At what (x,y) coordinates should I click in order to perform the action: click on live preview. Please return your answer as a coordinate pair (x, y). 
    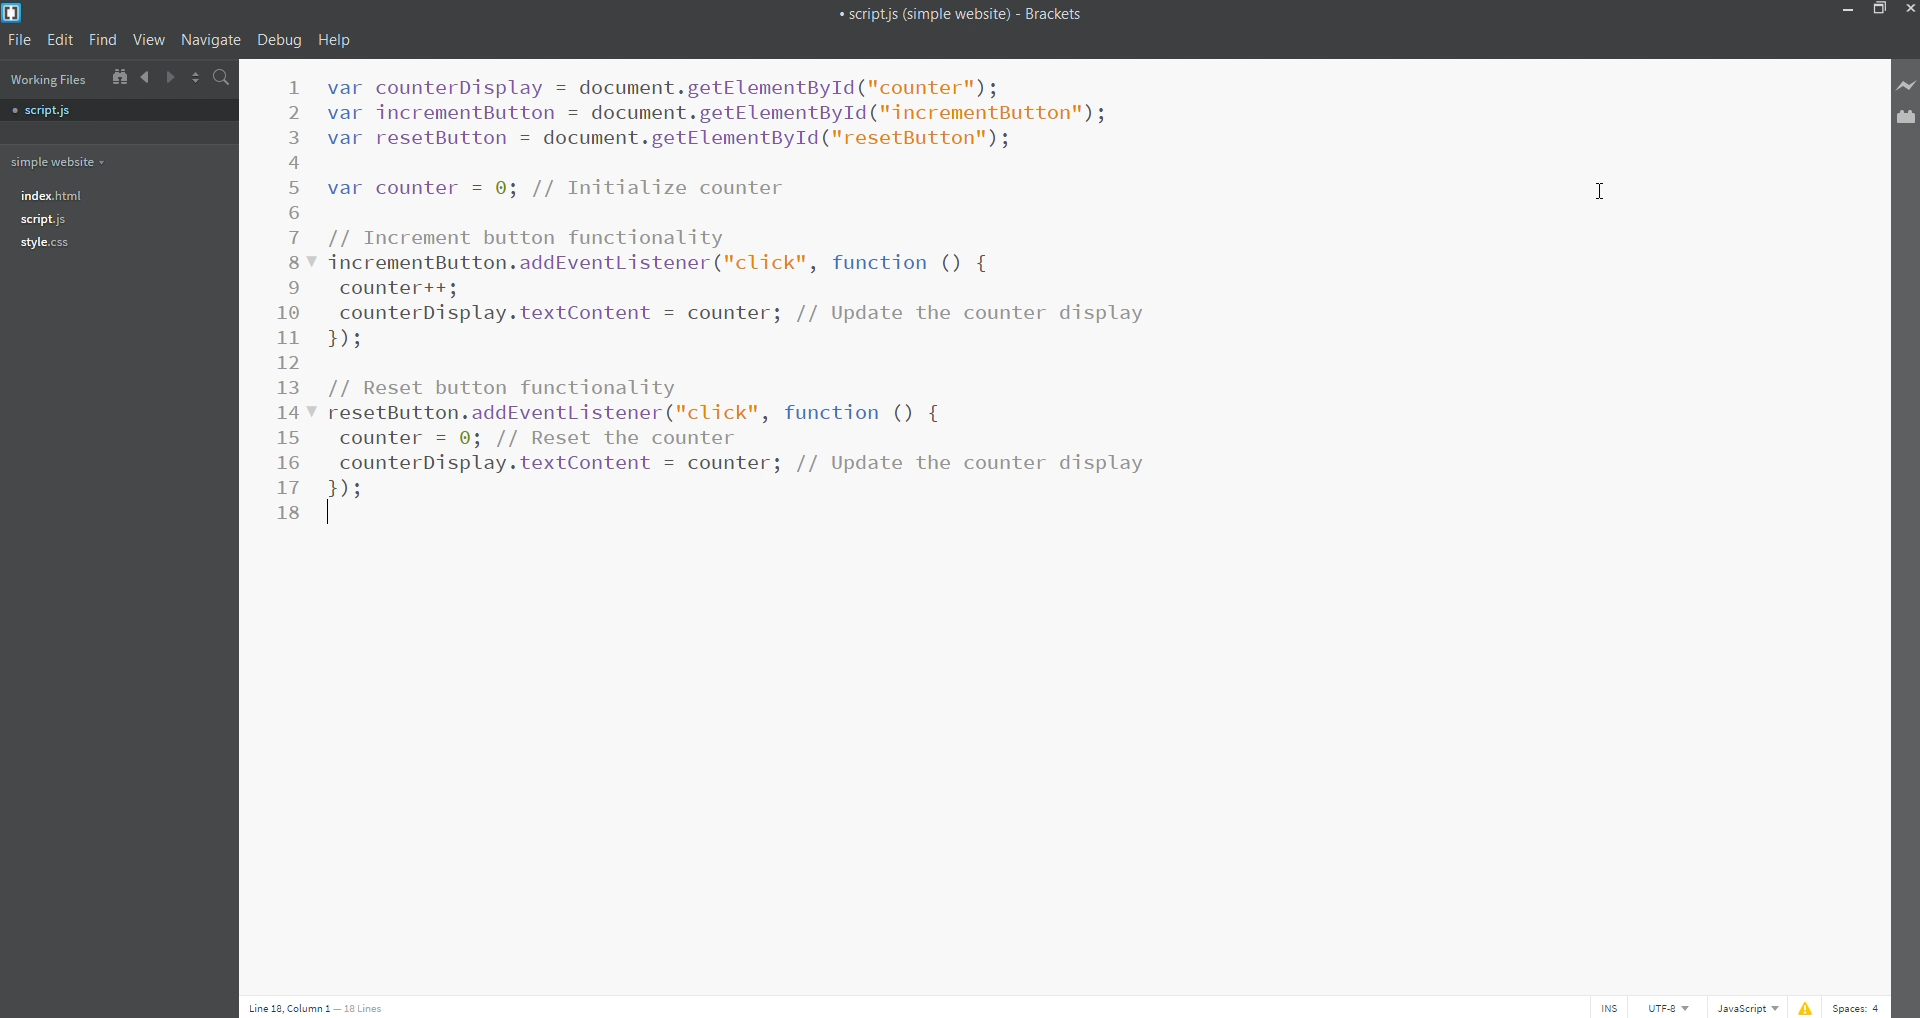
    Looking at the image, I should click on (1906, 84).